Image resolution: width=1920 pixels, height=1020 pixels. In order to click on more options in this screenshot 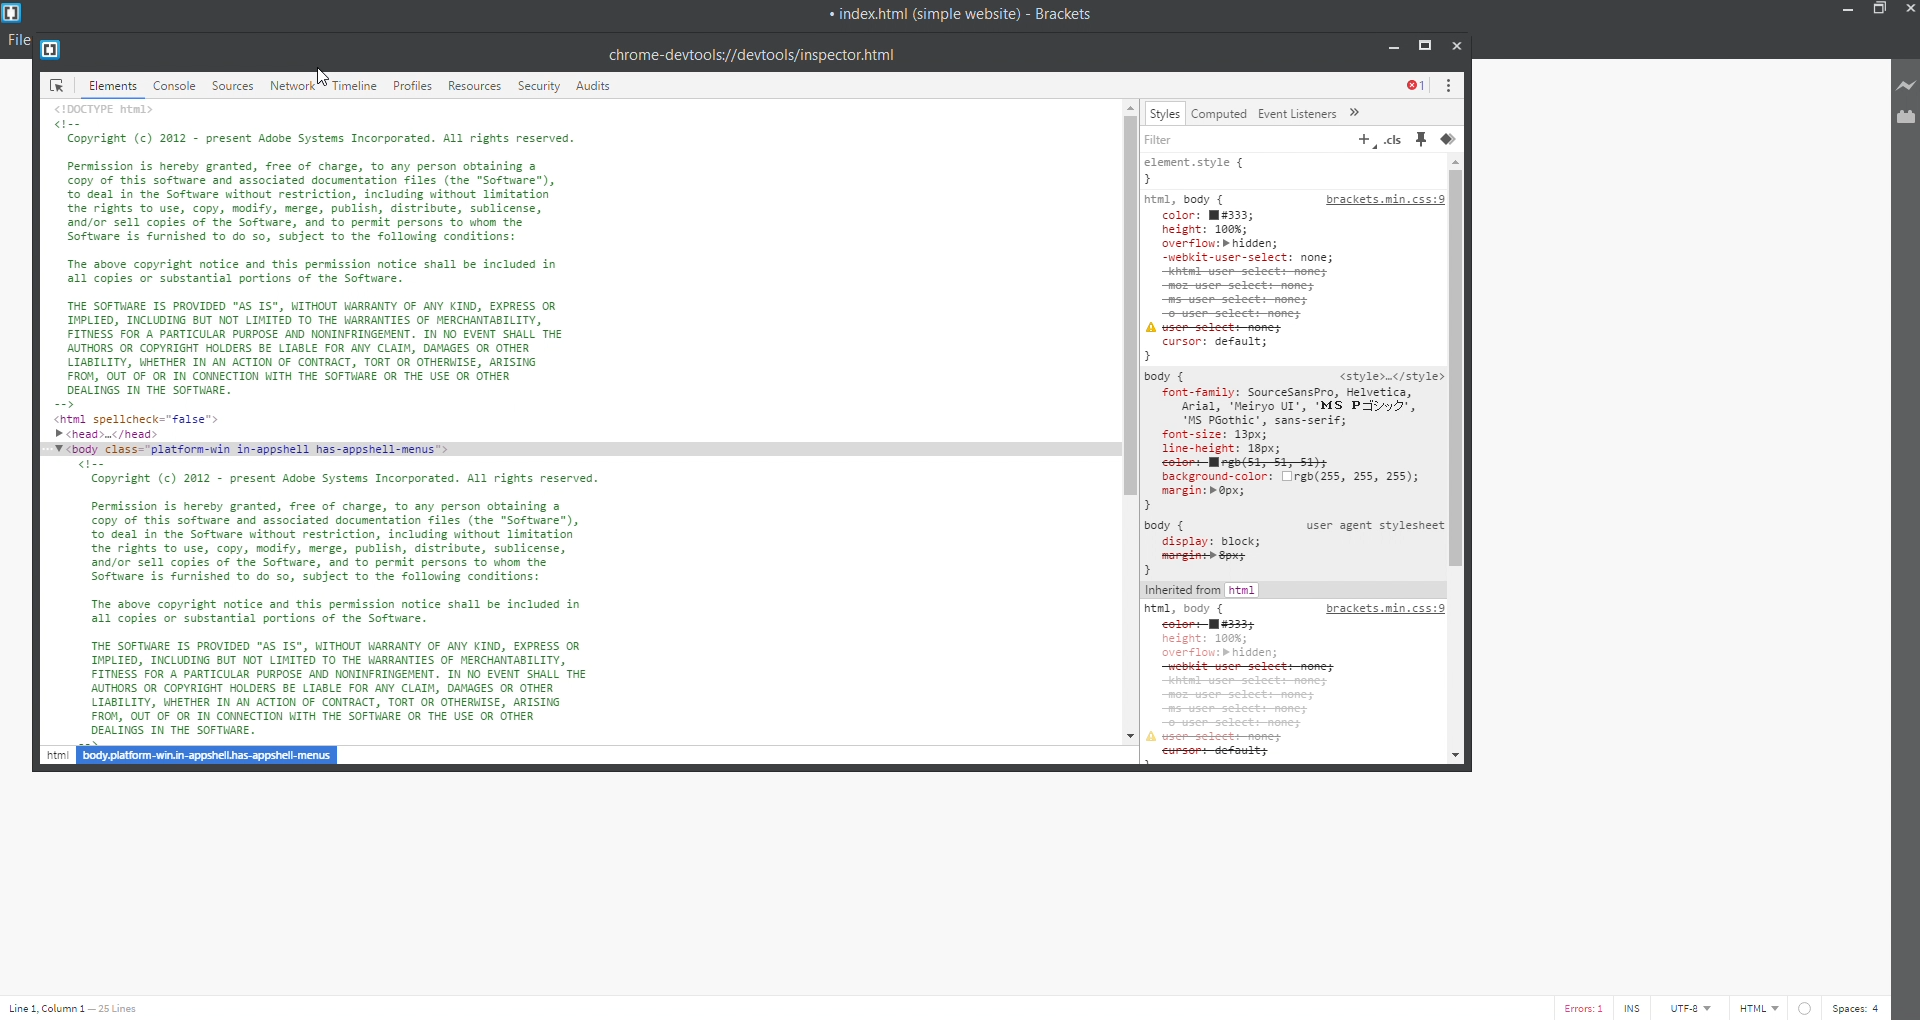, I will do `click(1455, 85)`.